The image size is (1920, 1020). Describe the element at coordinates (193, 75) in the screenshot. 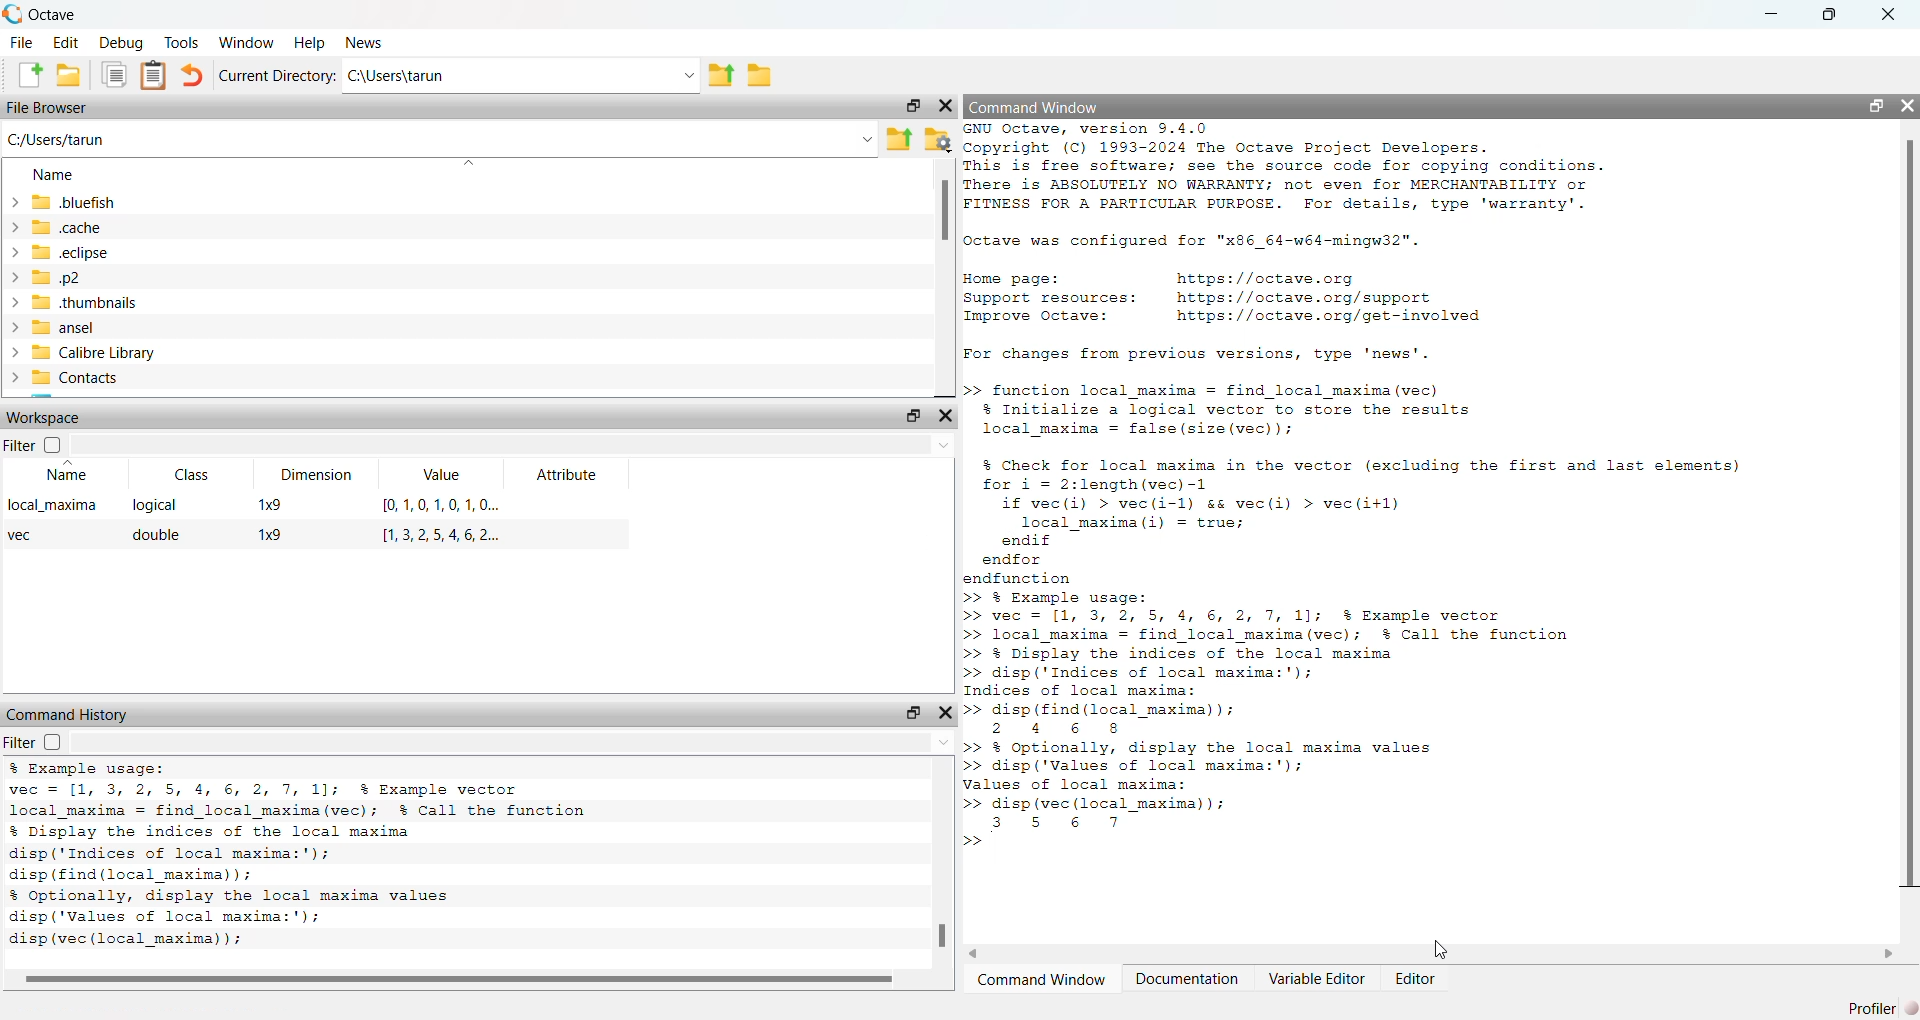

I see `Undo` at that location.